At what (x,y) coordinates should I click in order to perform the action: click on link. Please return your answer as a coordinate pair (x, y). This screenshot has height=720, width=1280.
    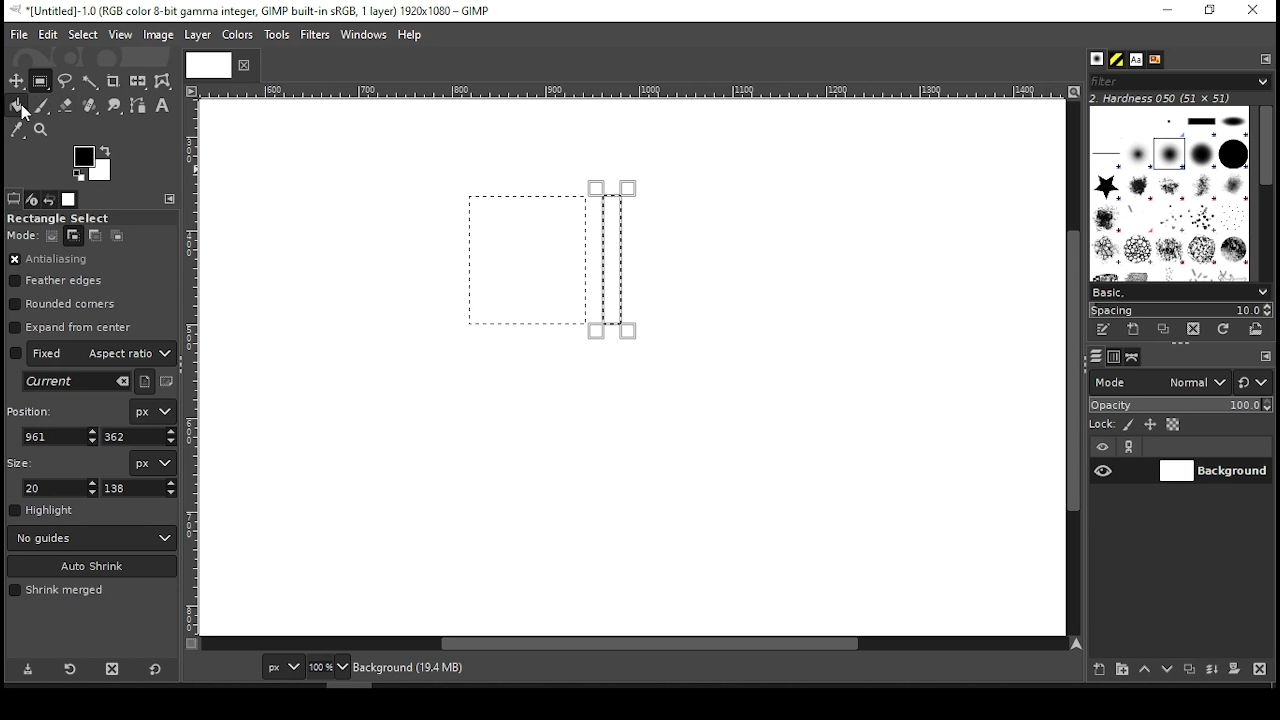
    Looking at the image, I should click on (1129, 447).